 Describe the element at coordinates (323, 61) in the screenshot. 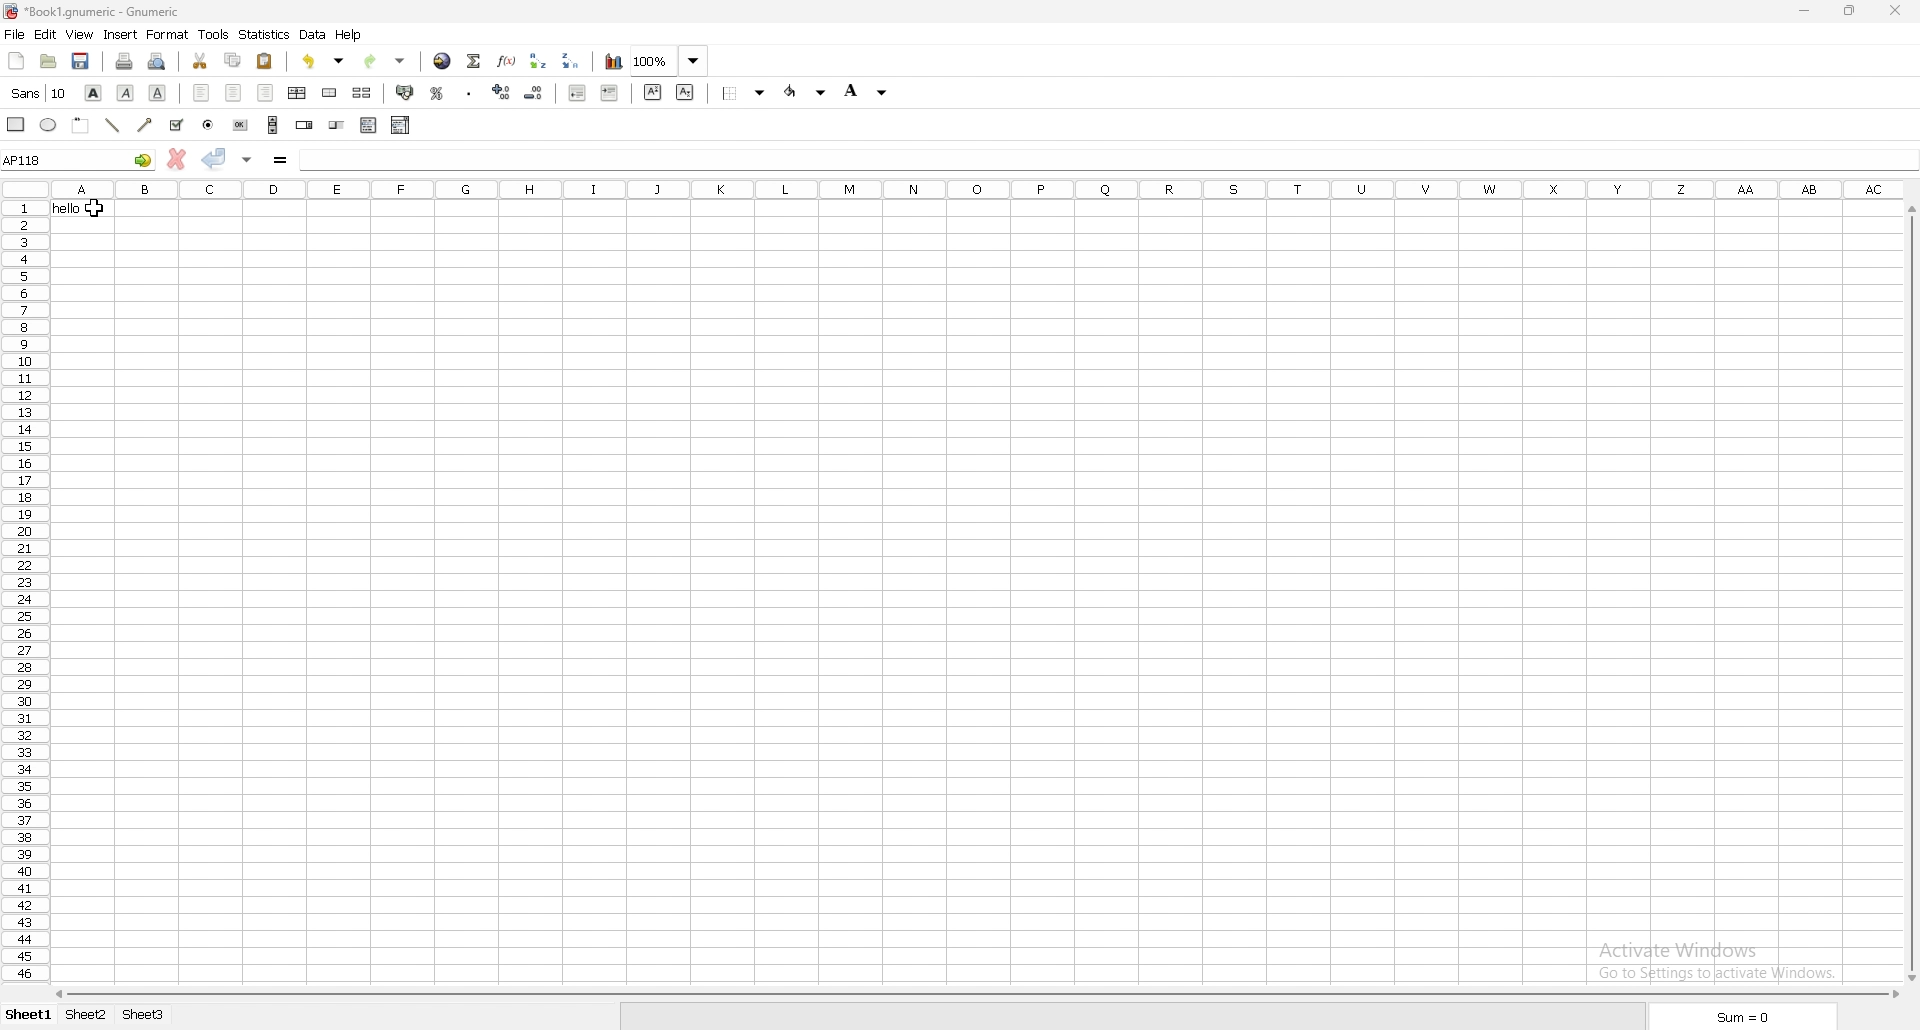

I see `undo` at that location.